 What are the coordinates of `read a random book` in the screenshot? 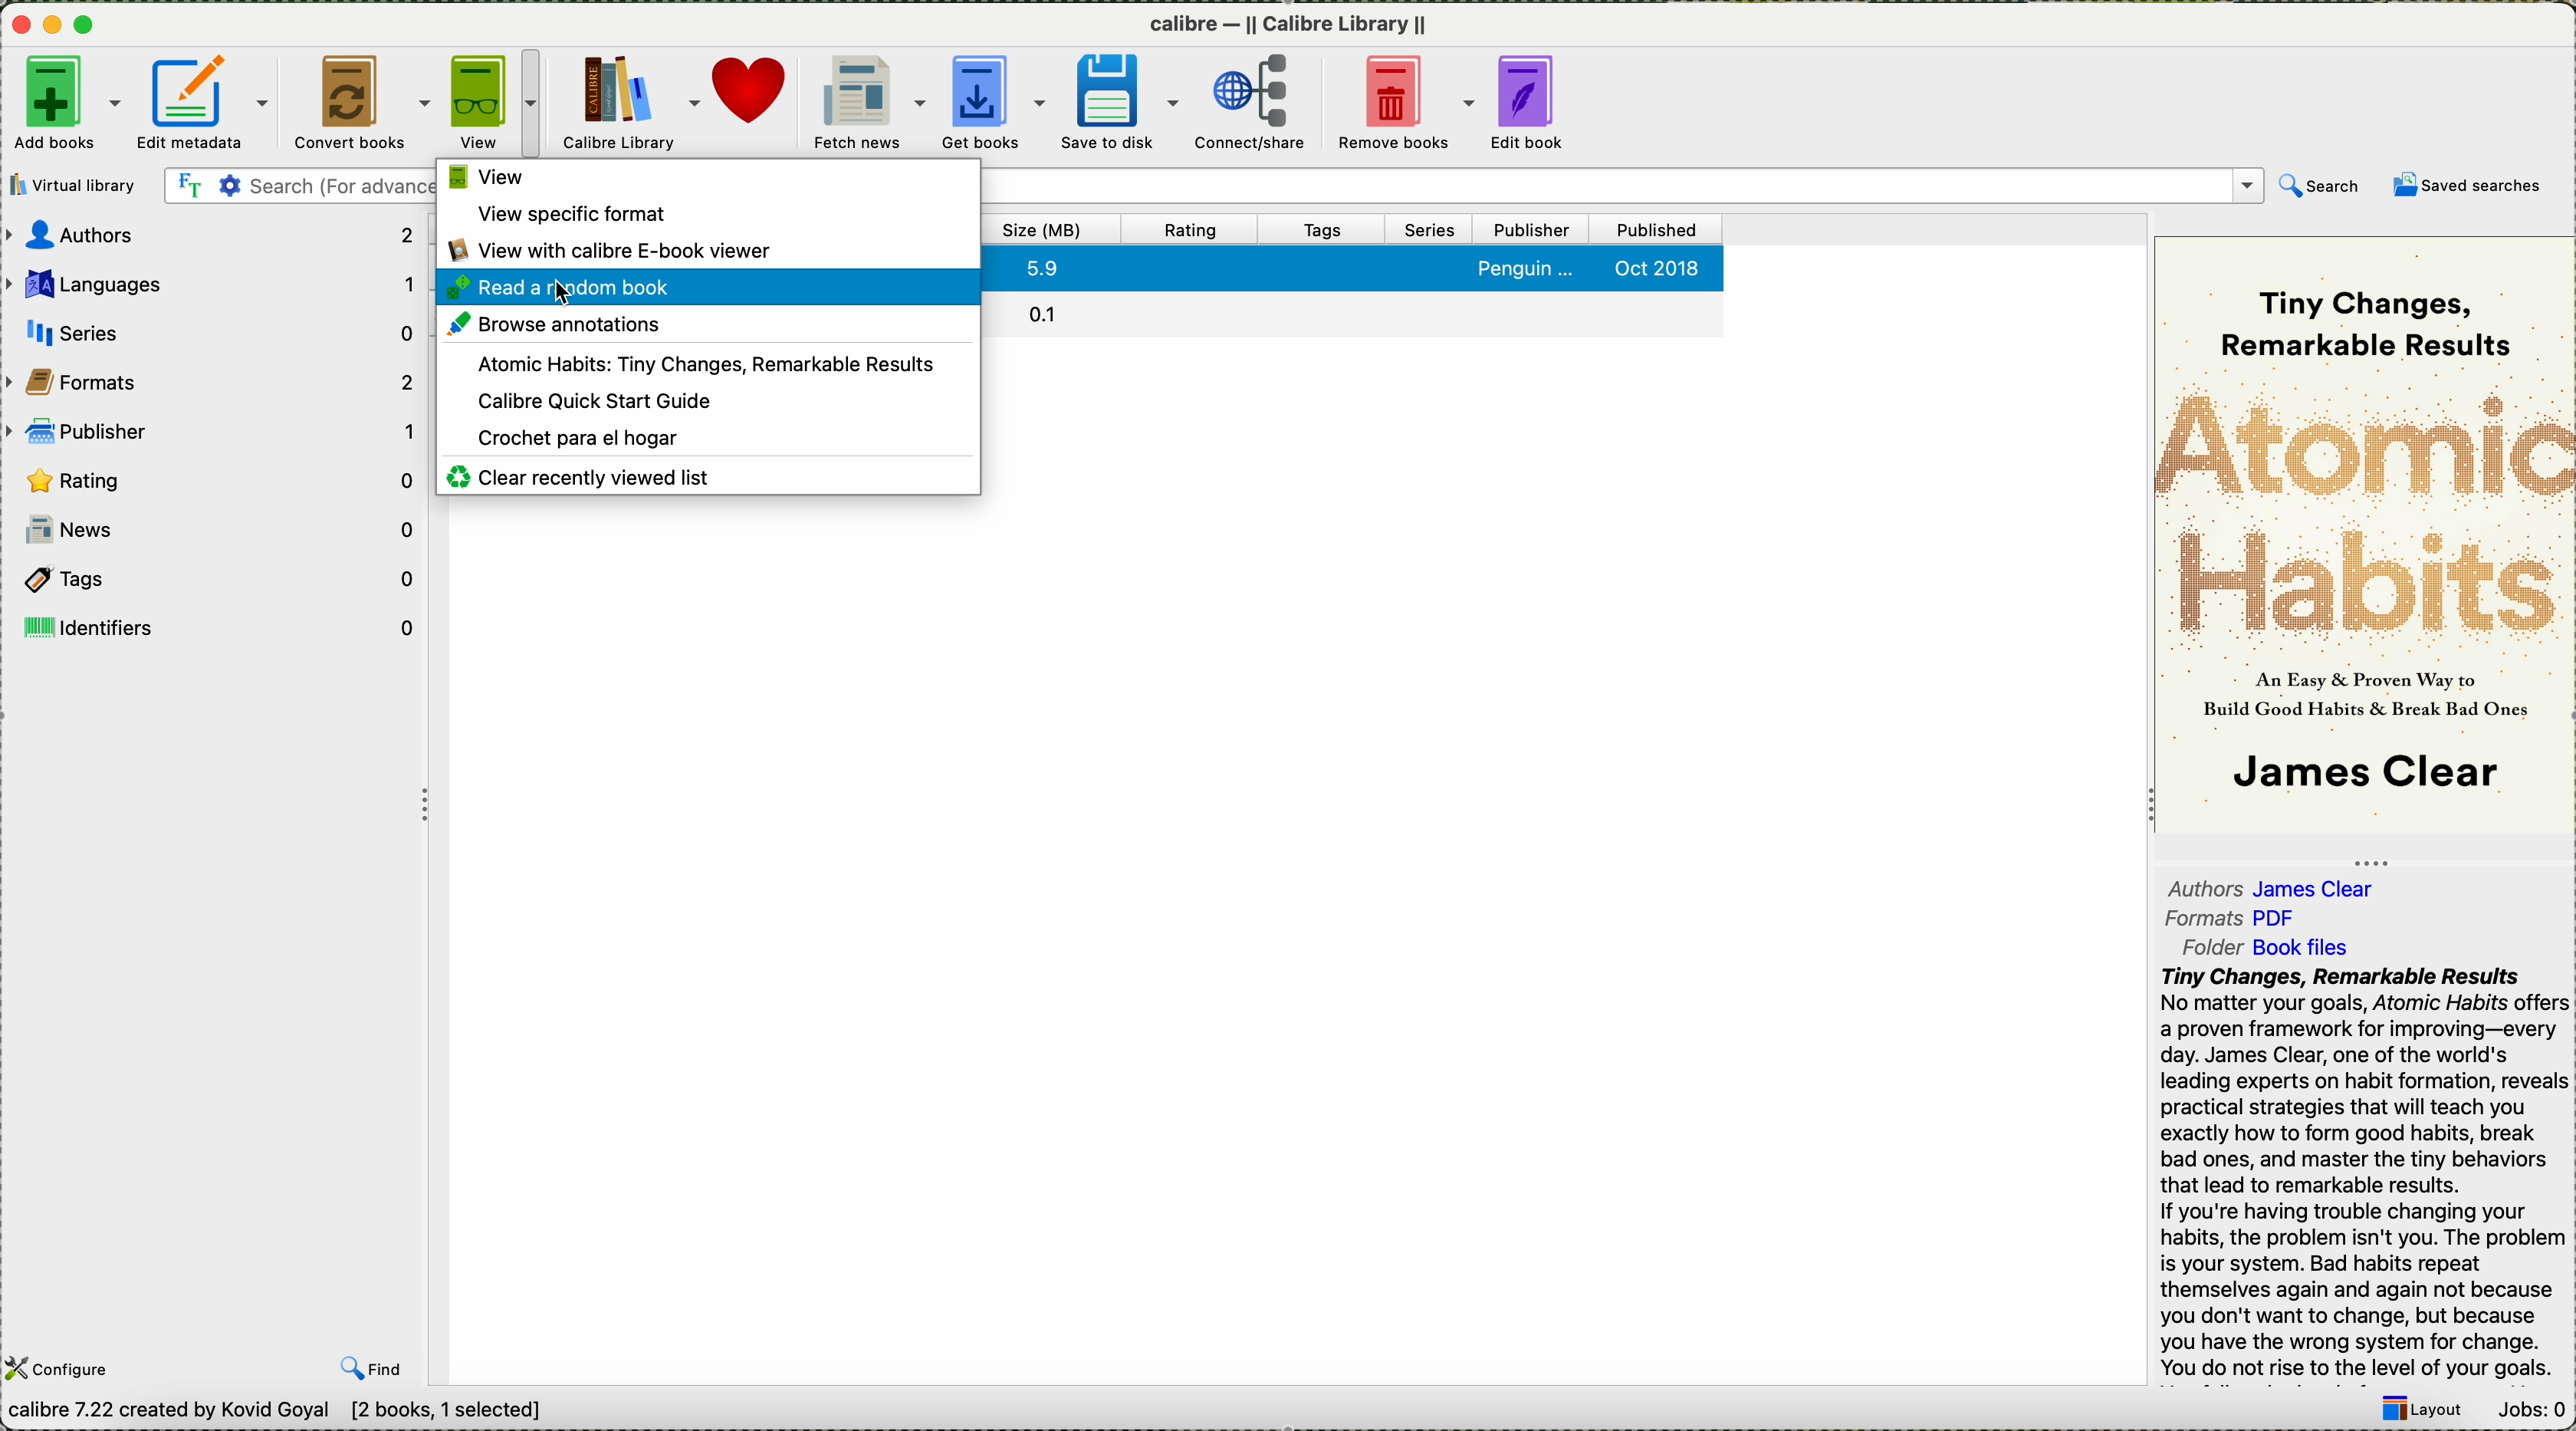 It's located at (710, 287).